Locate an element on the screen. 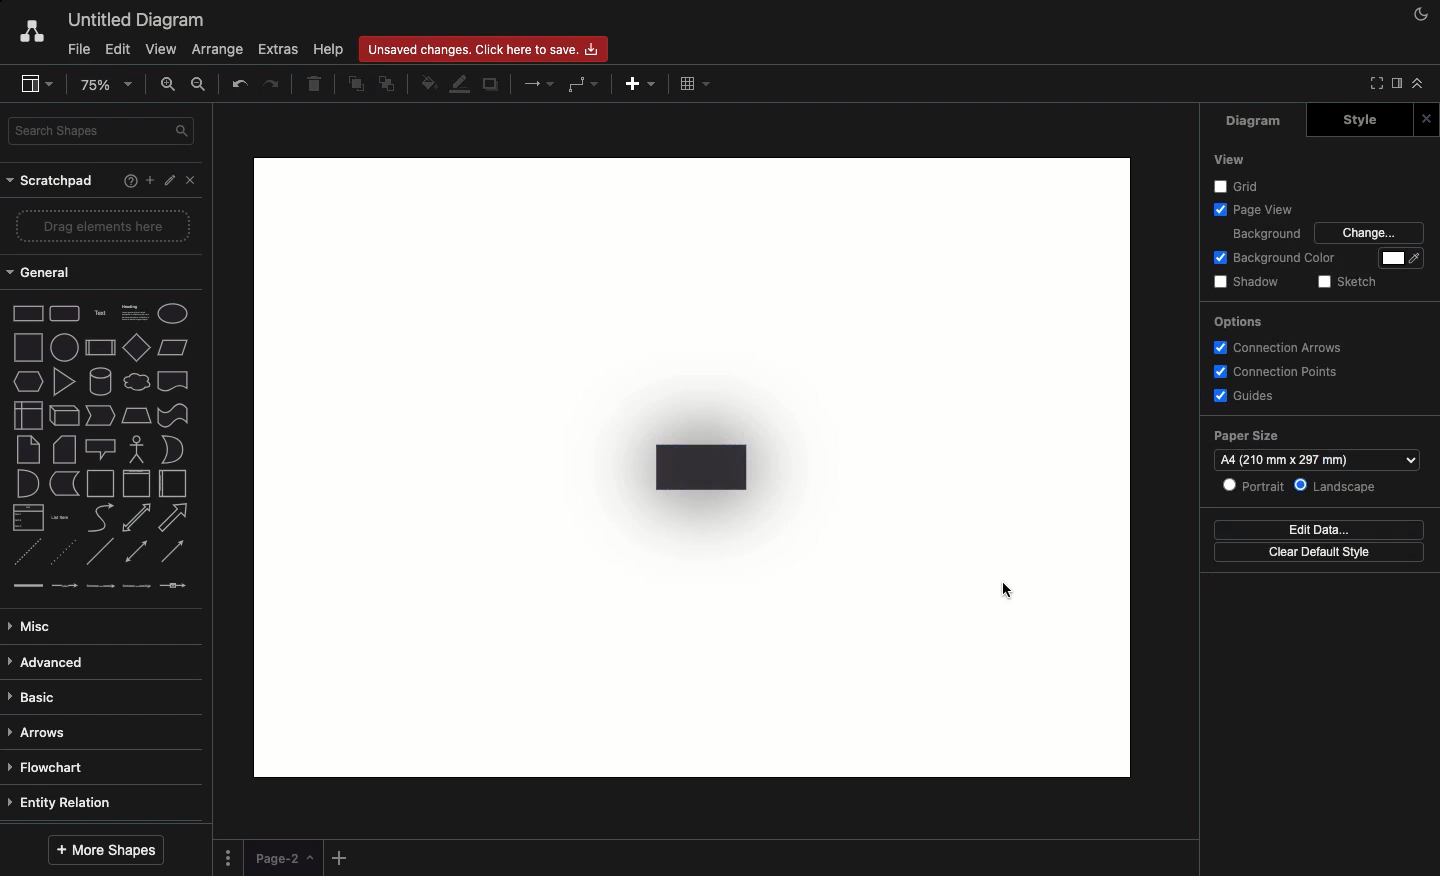 Image resolution: width=1440 pixels, height=876 pixels. Change is located at coordinates (1367, 232).